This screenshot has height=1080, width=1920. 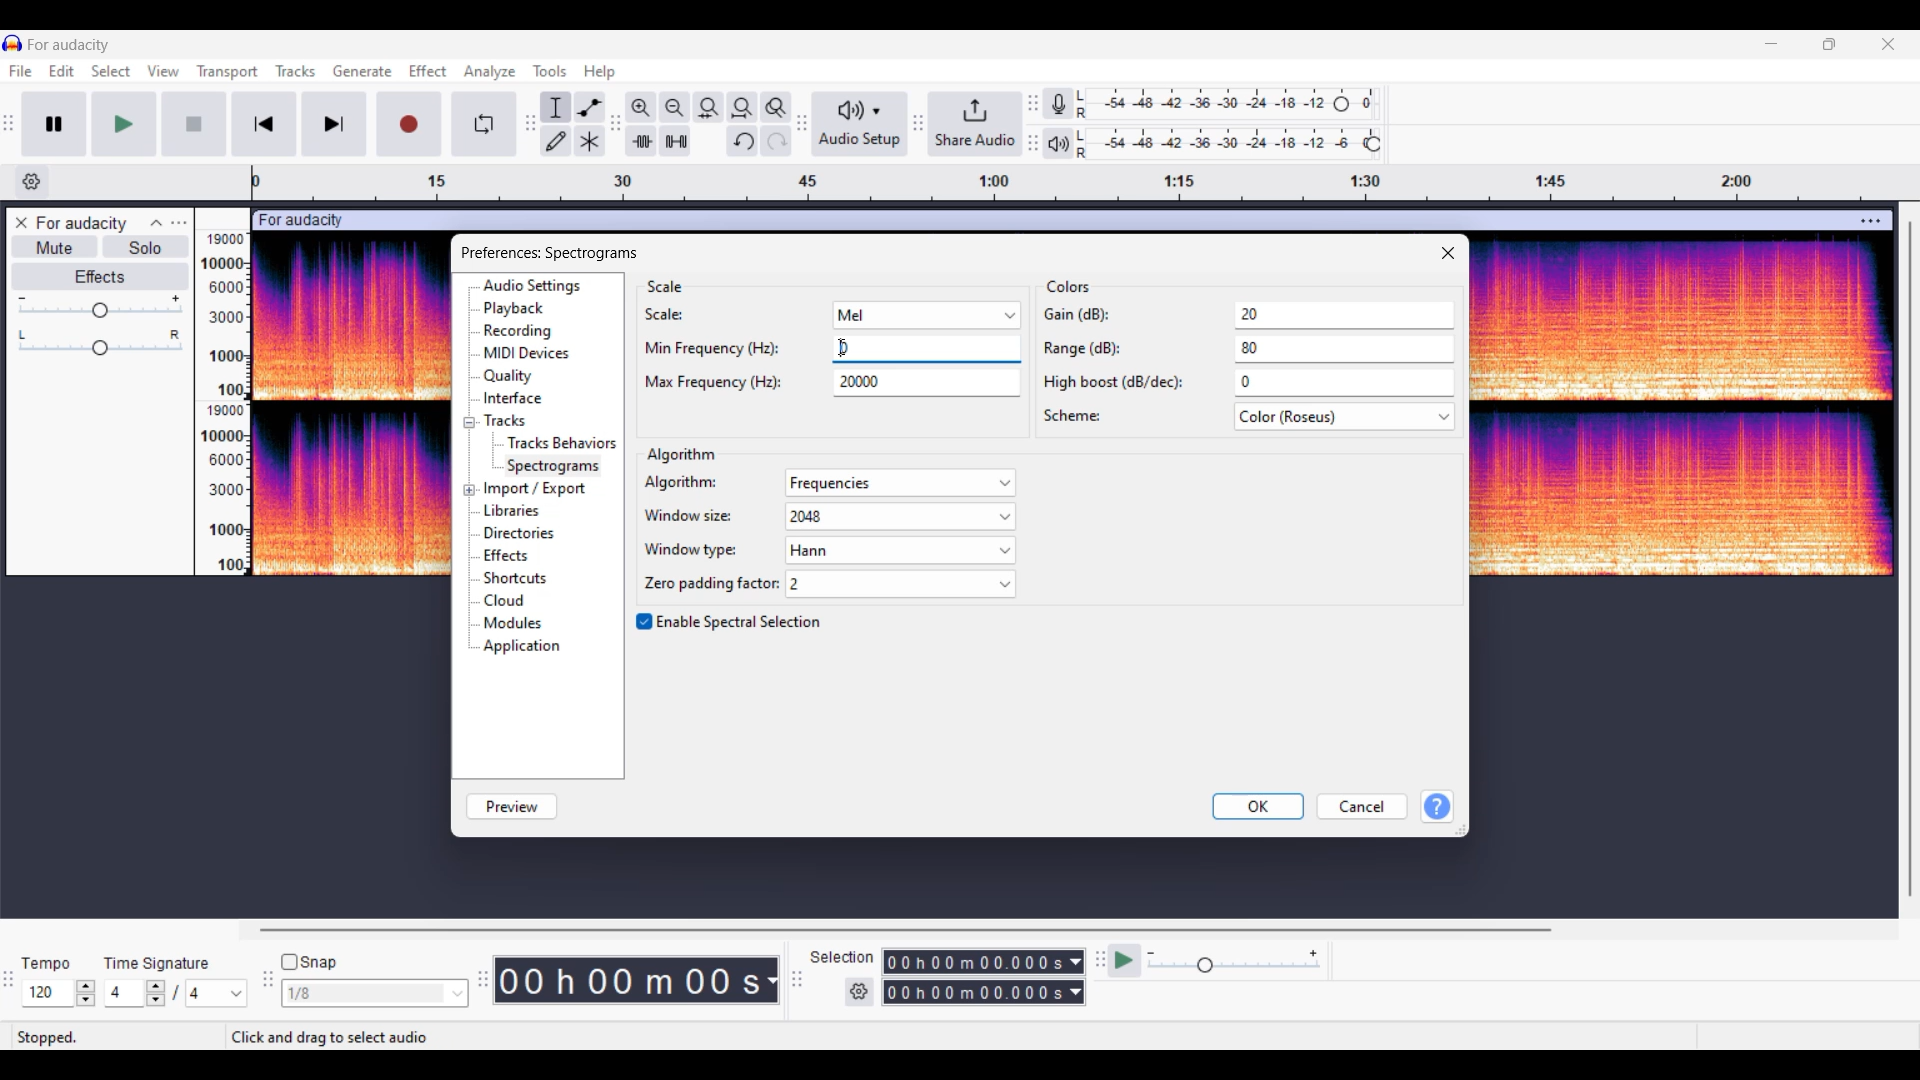 I want to click on Snap toggle, so click(x=309, y=962).